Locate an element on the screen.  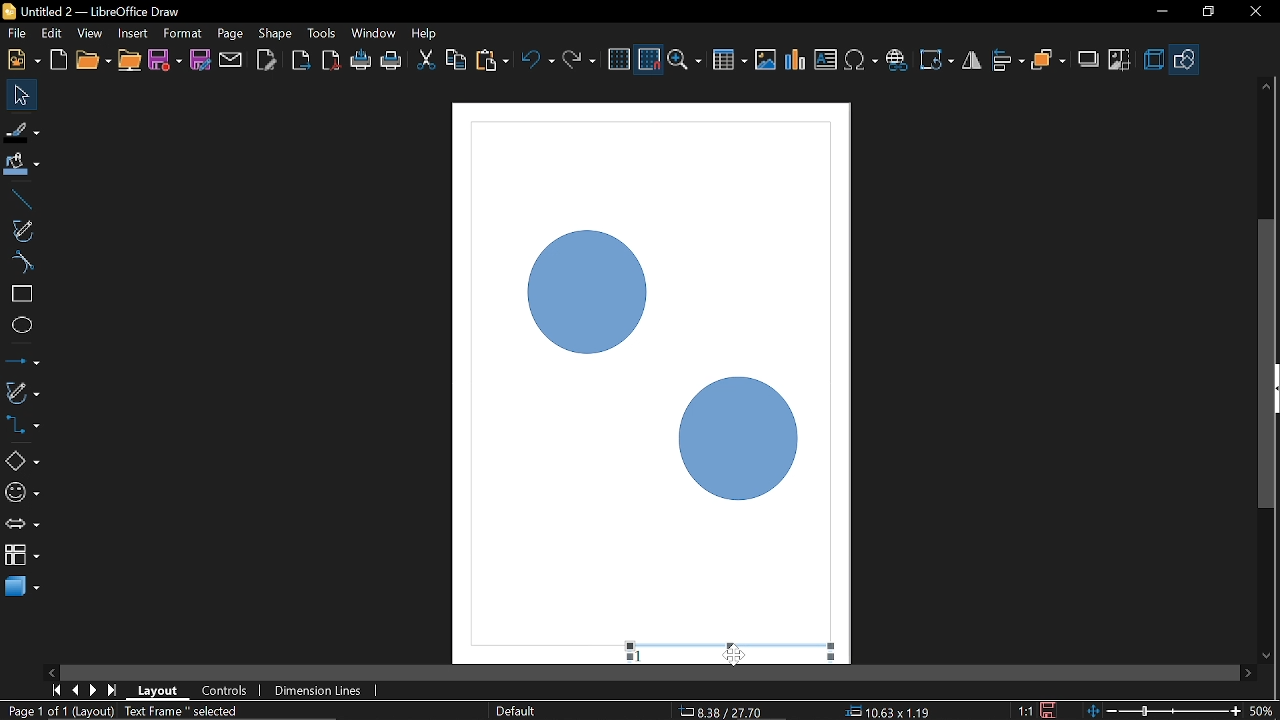
Line is located at coordinates (19, 200).